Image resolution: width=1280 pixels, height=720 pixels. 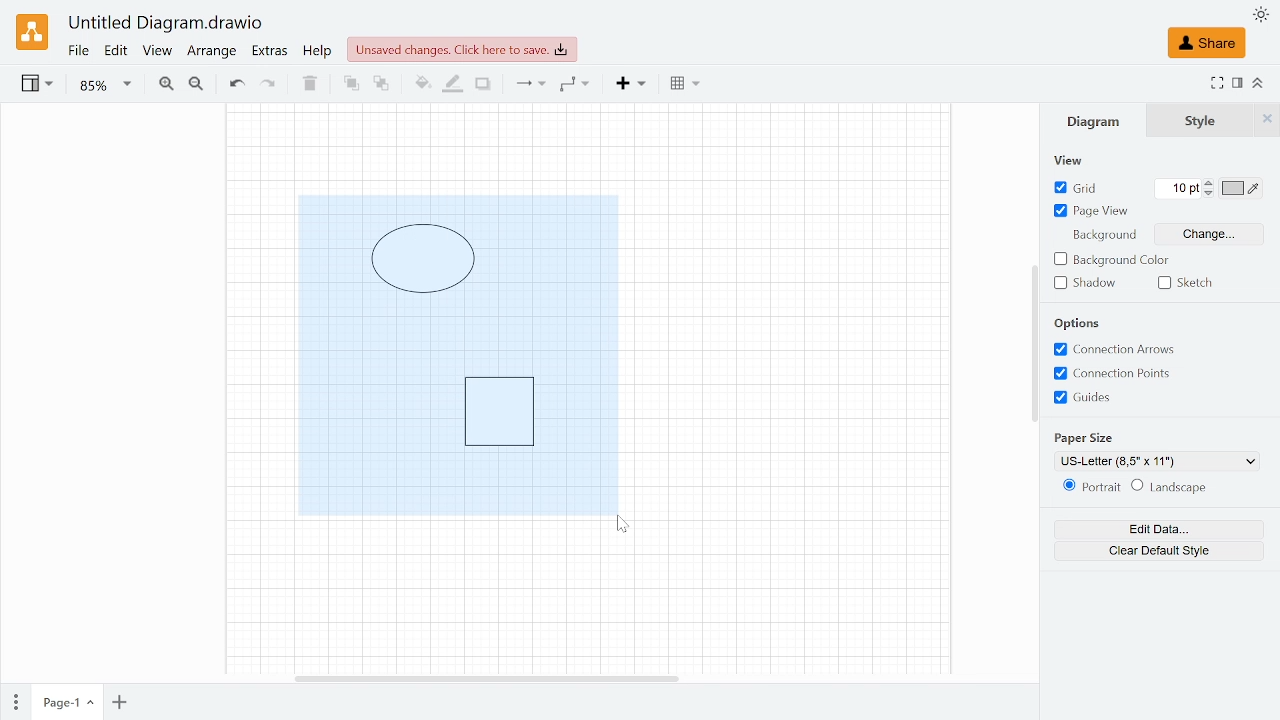 I want to click on Change, so click(x=1210, y=233).